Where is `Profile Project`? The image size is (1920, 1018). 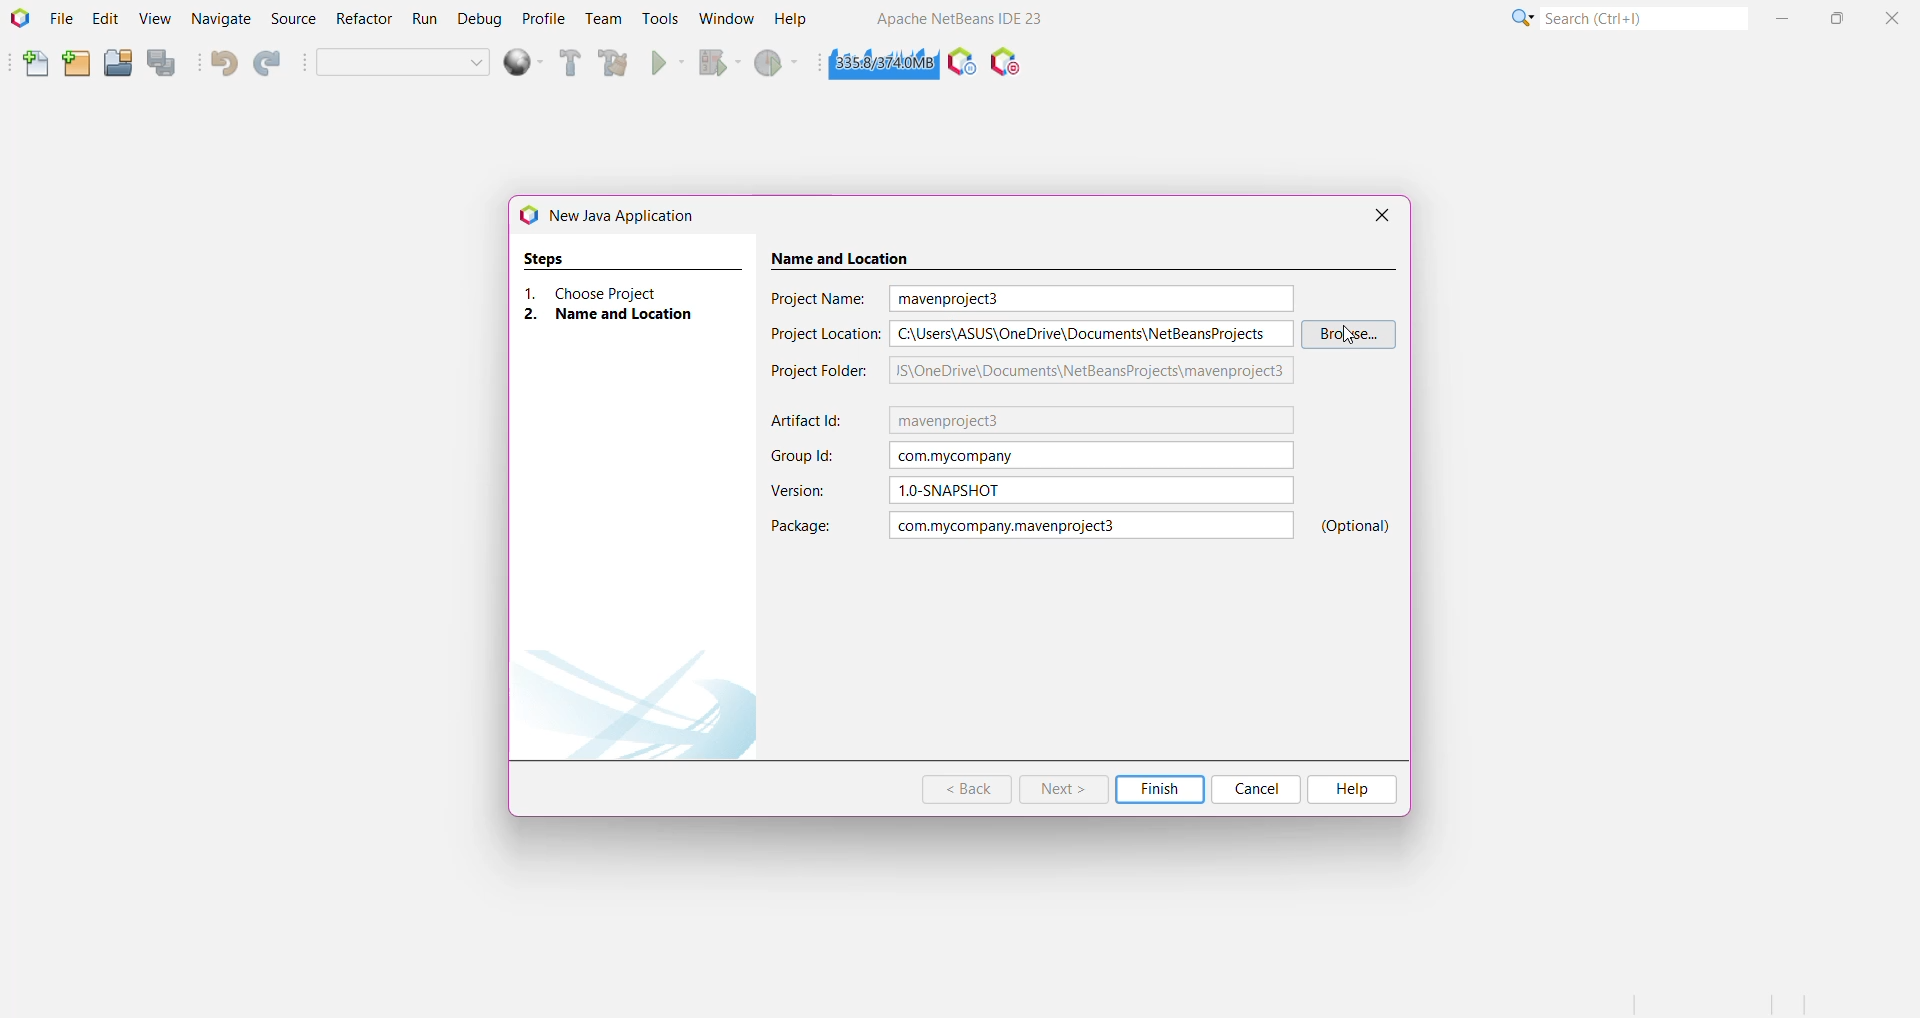
Profile Project is located at coordinates (779, 63).